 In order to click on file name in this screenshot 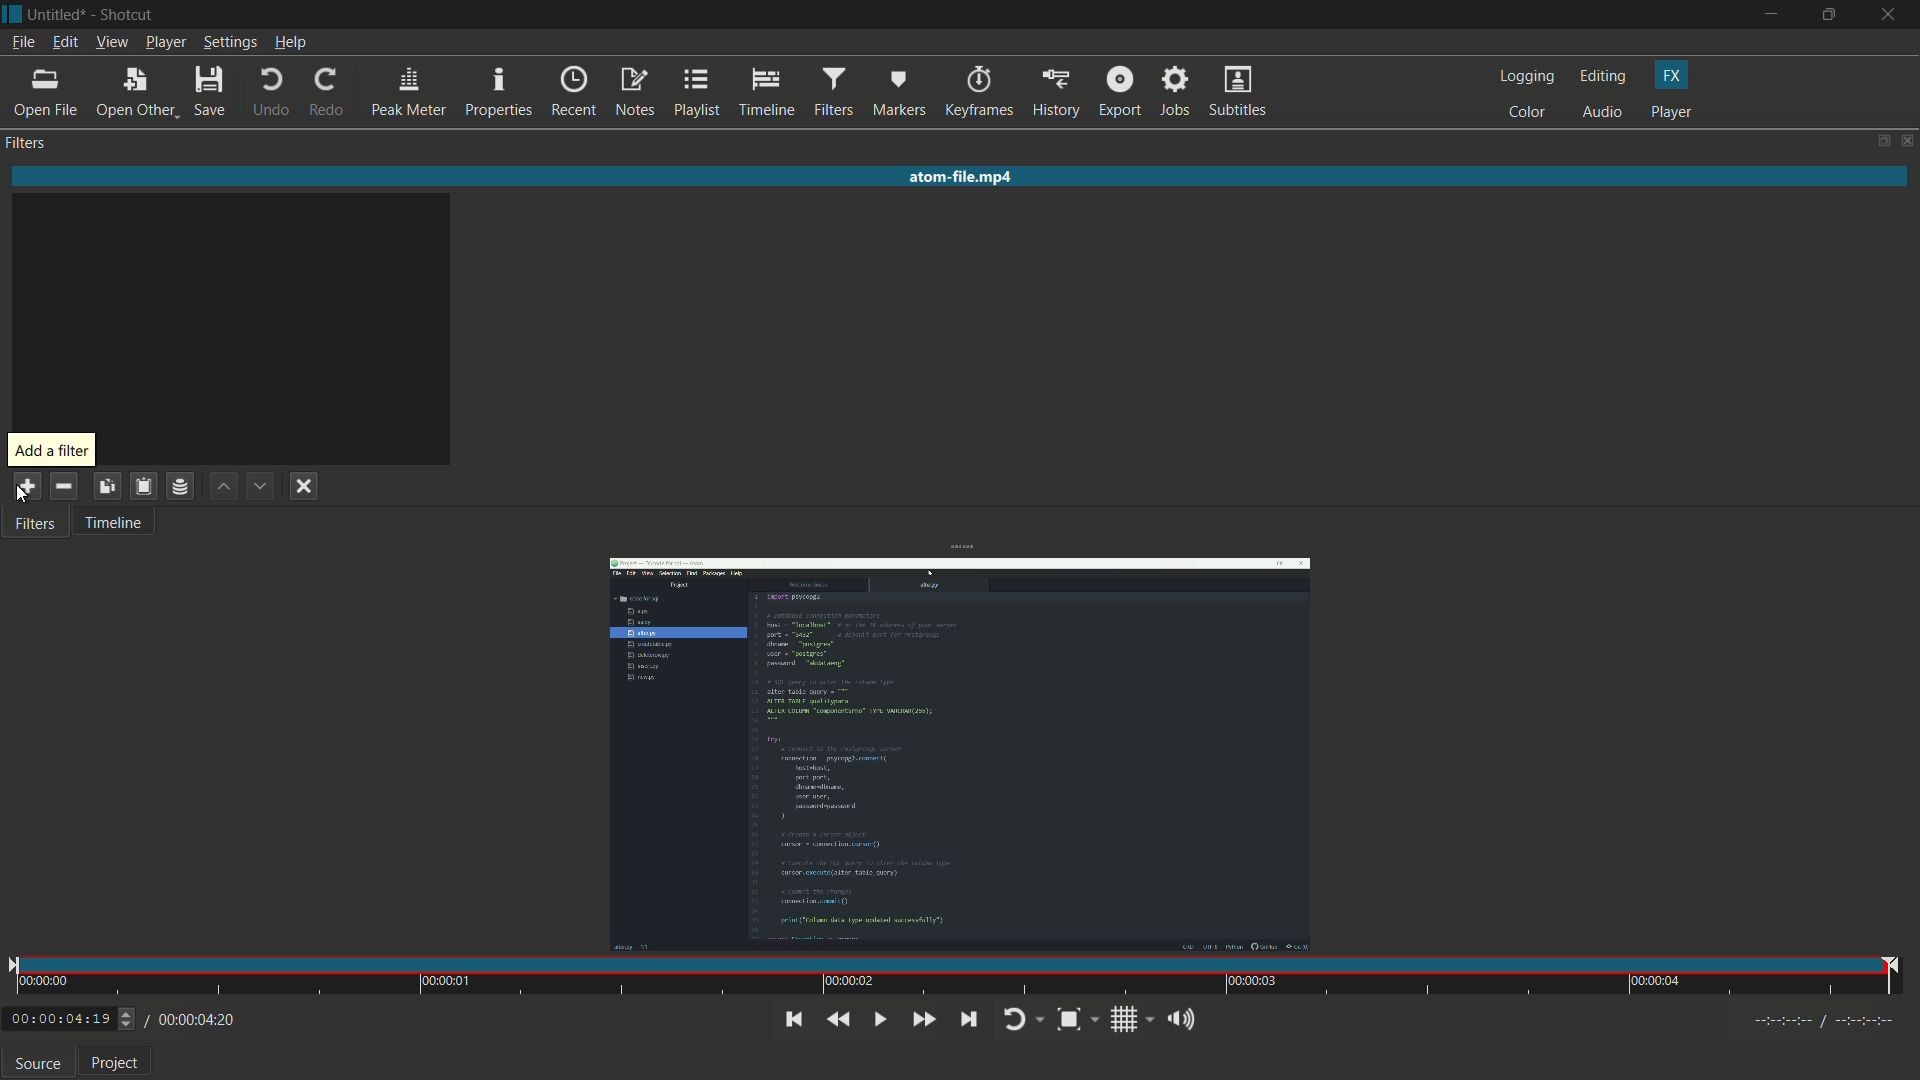, I will do `click(53, 16)`.